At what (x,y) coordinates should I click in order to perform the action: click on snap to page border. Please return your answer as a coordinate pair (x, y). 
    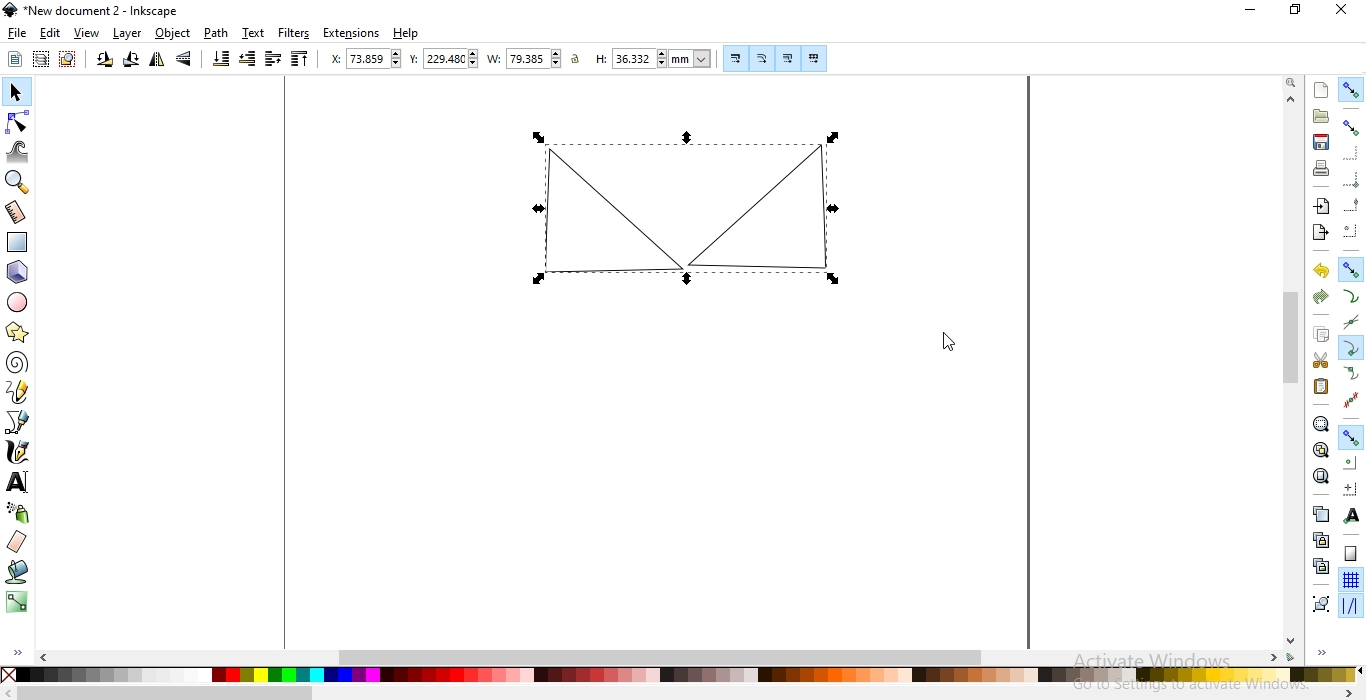
    Looking at the image, I should click on (1350, 554).